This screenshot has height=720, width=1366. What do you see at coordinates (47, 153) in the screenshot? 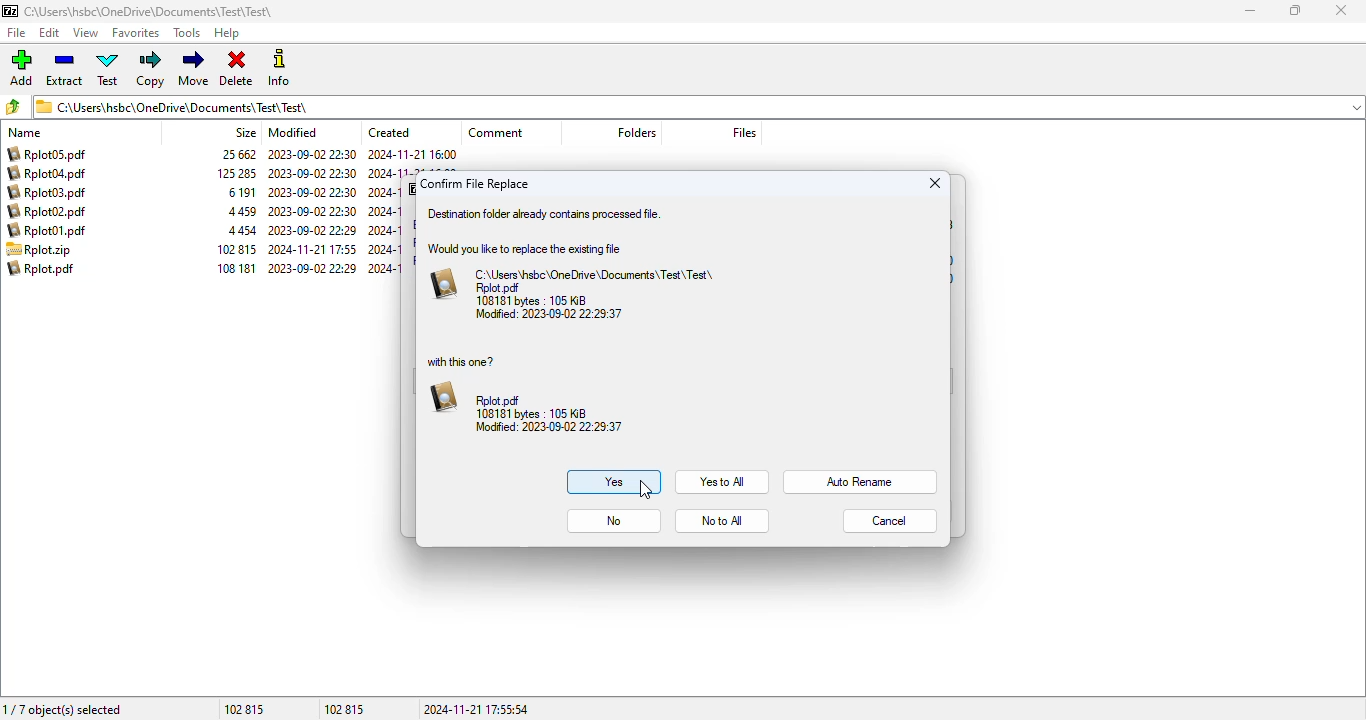
I see `Rplot05.pdf` at bounding box center [47, 153].